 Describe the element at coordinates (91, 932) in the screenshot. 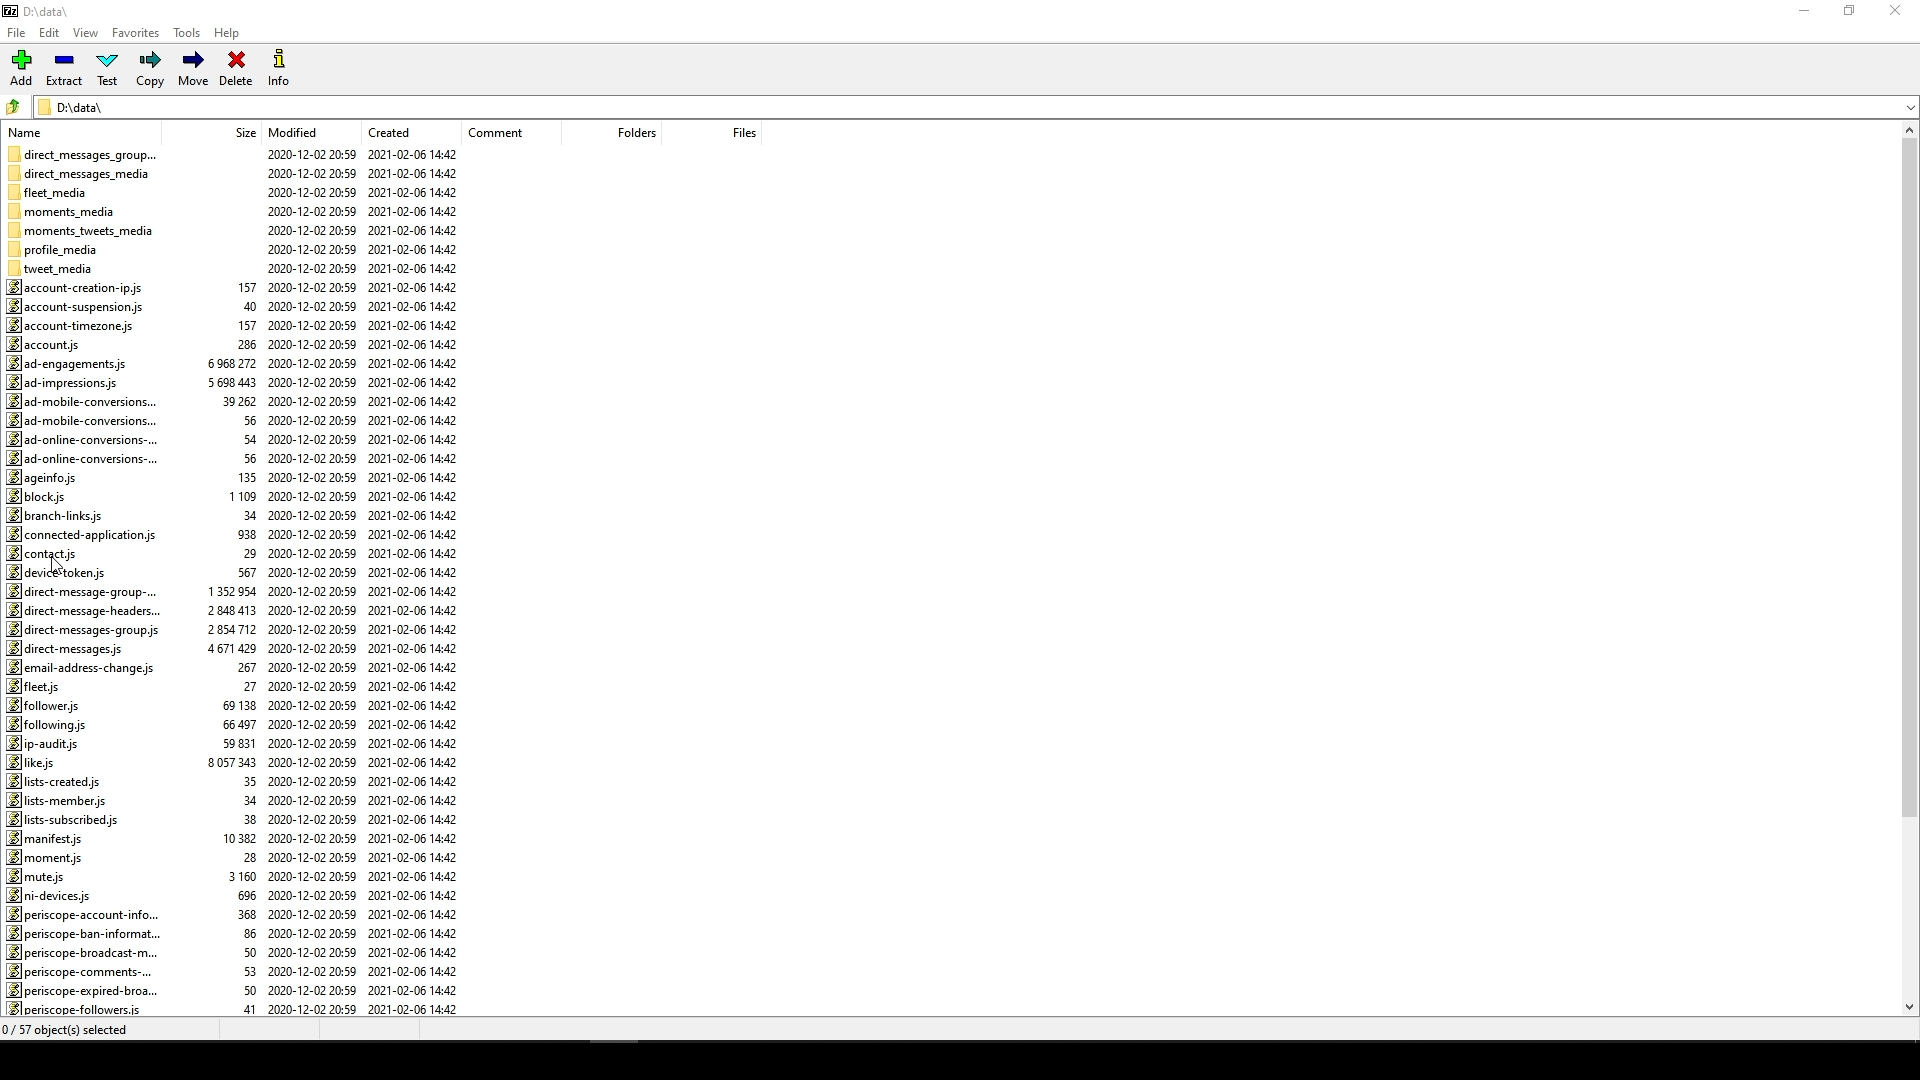

I see `periscope-ban-informat` at that location.